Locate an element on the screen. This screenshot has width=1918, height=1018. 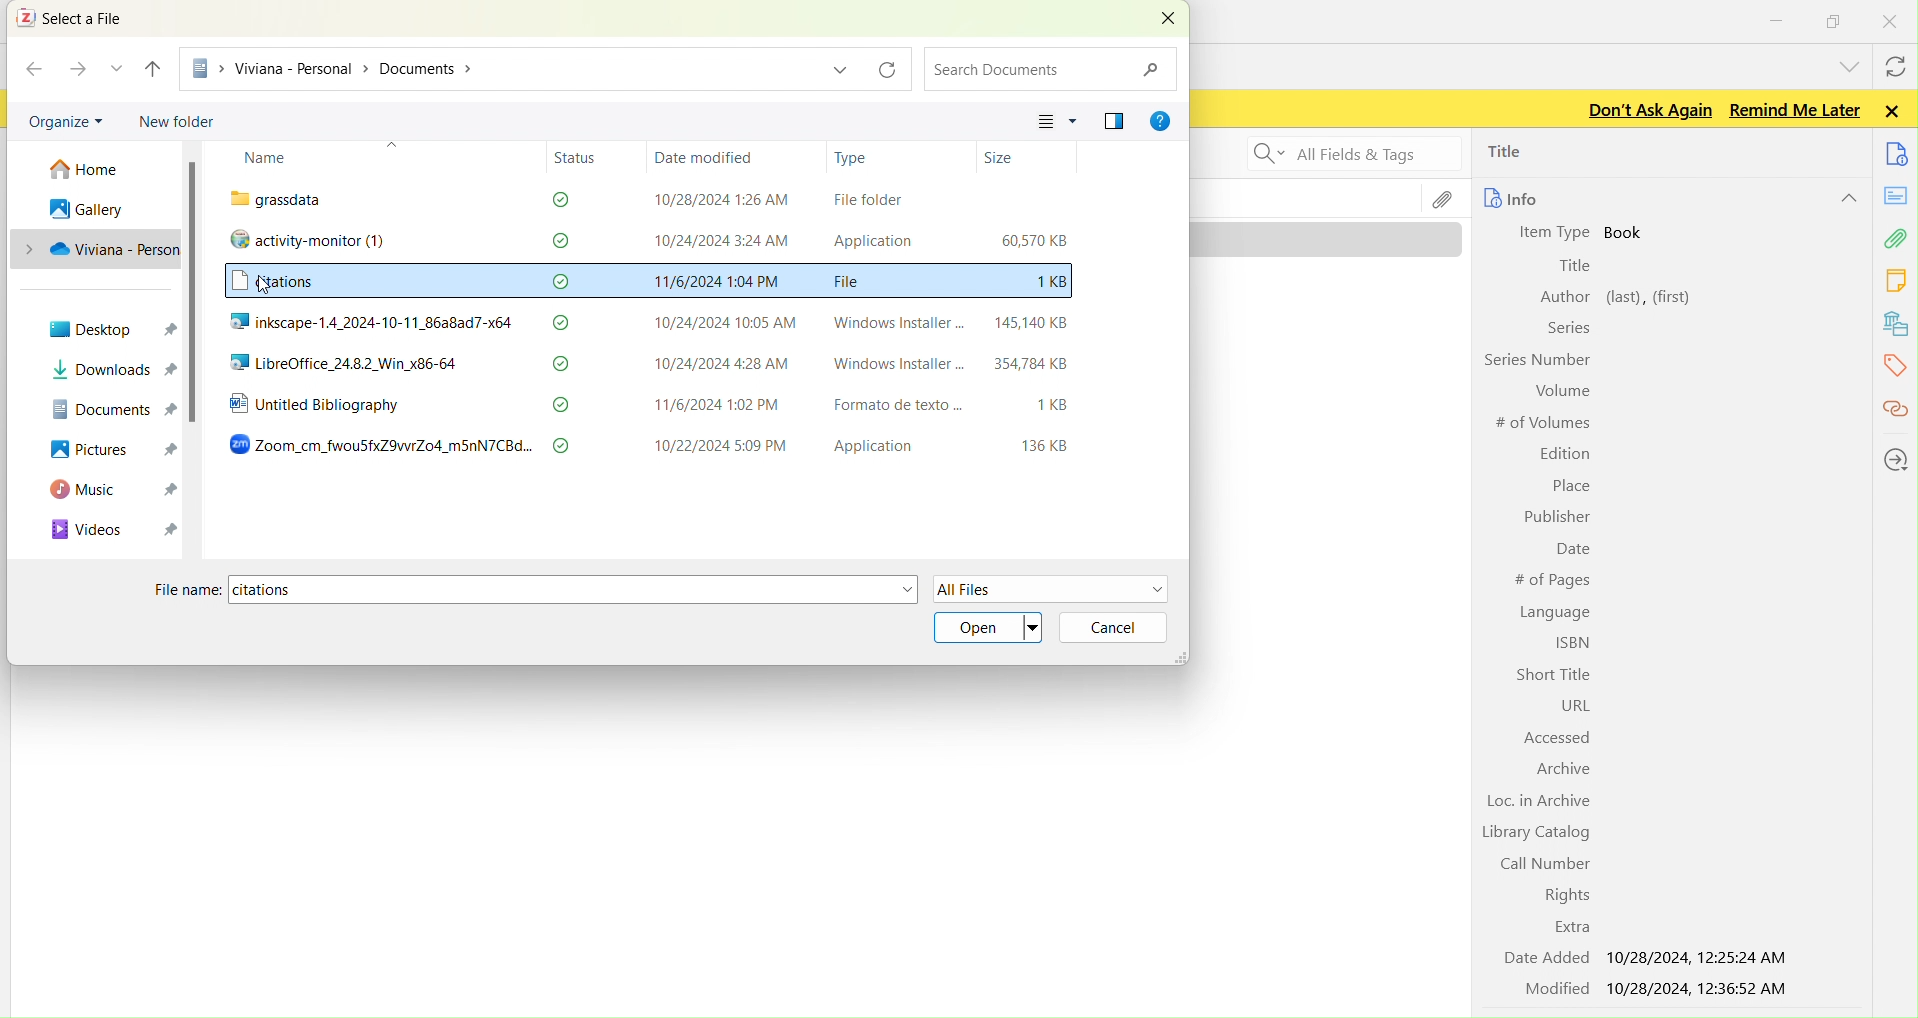
Remind me later is located at coordinates (1795, 109).